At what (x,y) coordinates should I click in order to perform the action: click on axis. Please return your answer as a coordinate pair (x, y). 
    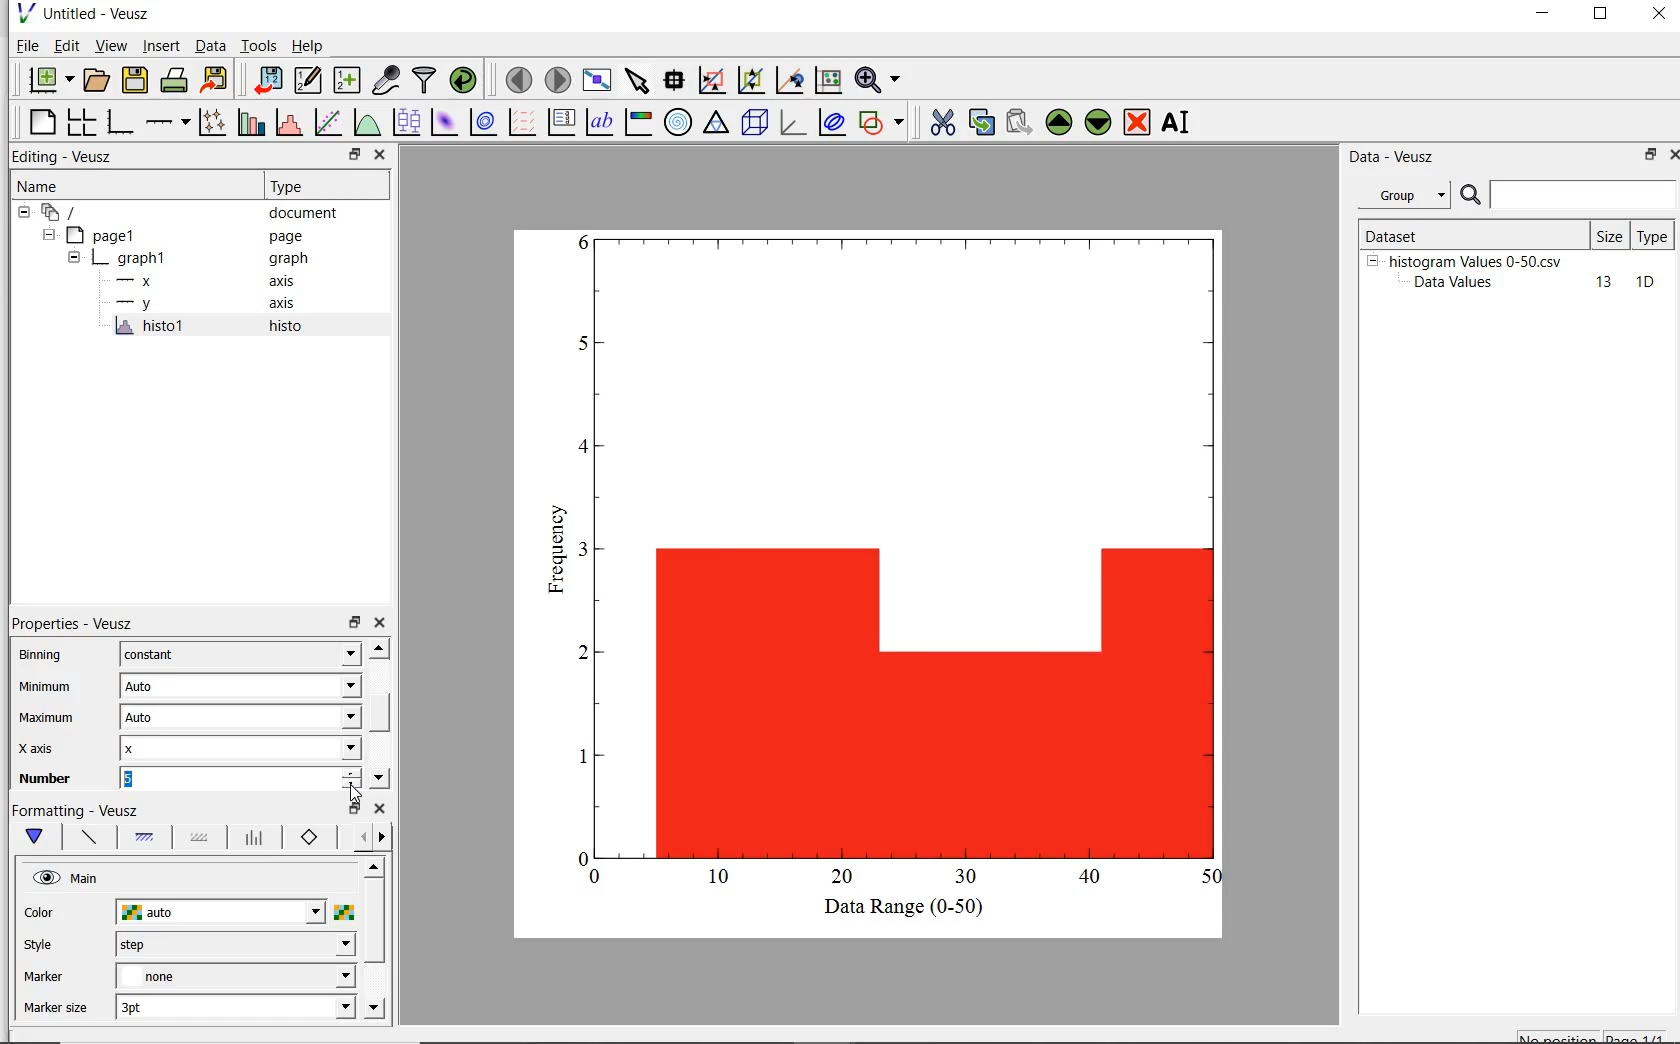
    Looking at the image, I should click on (288, 305).